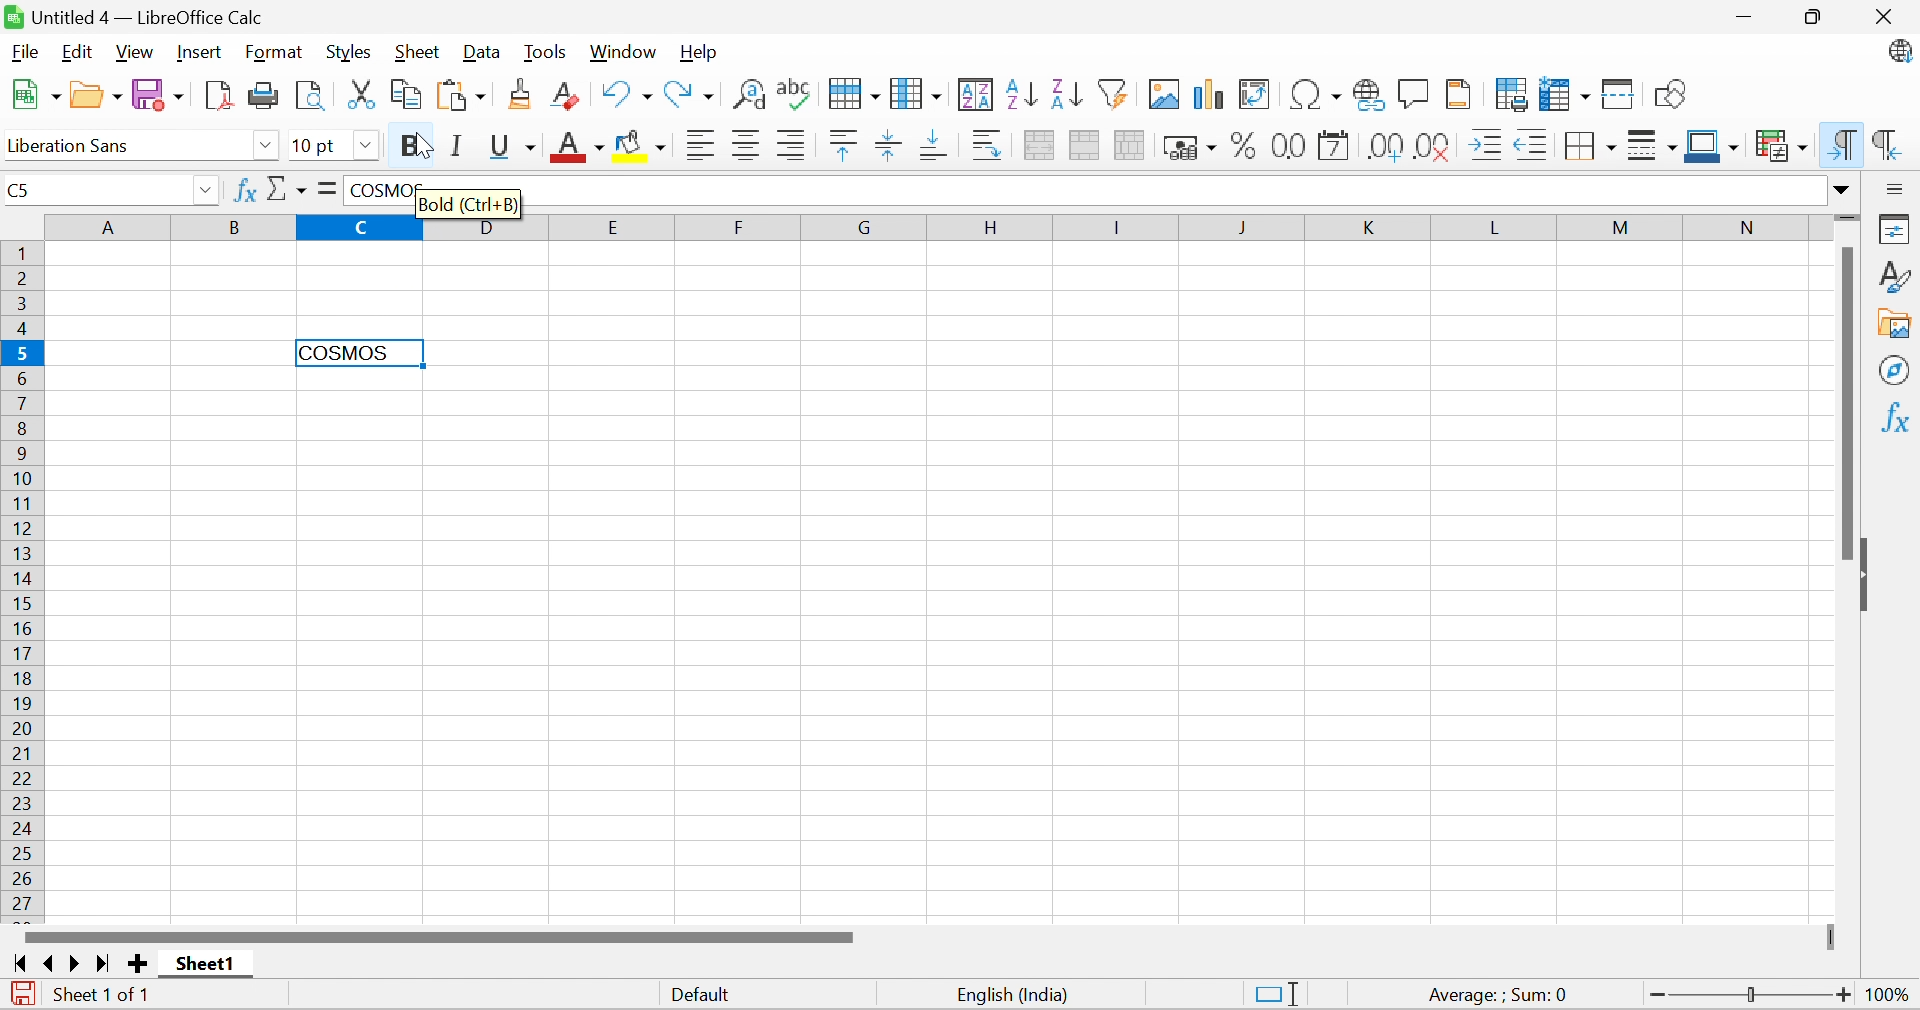  What do you see at coordinates (1845, 220) in the screenshot?
I see `Slider` at bounding box center [1845, 220].